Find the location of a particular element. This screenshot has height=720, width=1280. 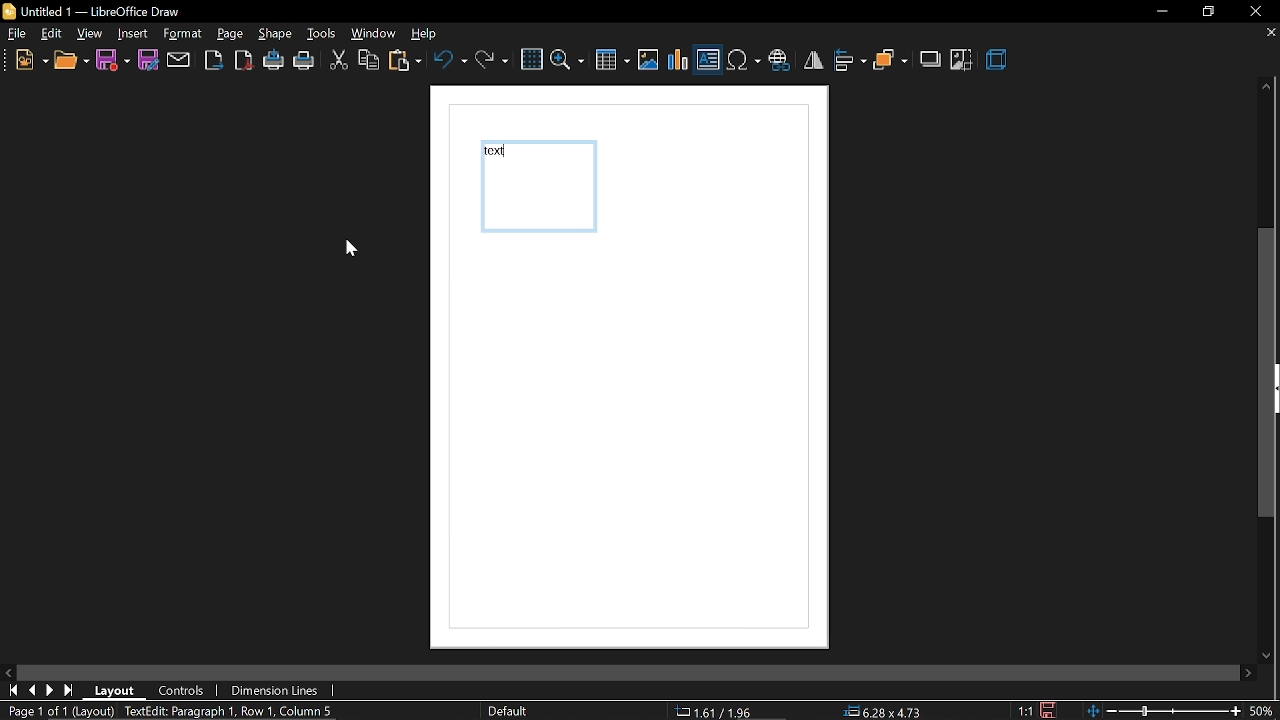

dimension lines is located at coordinates (276, 691).